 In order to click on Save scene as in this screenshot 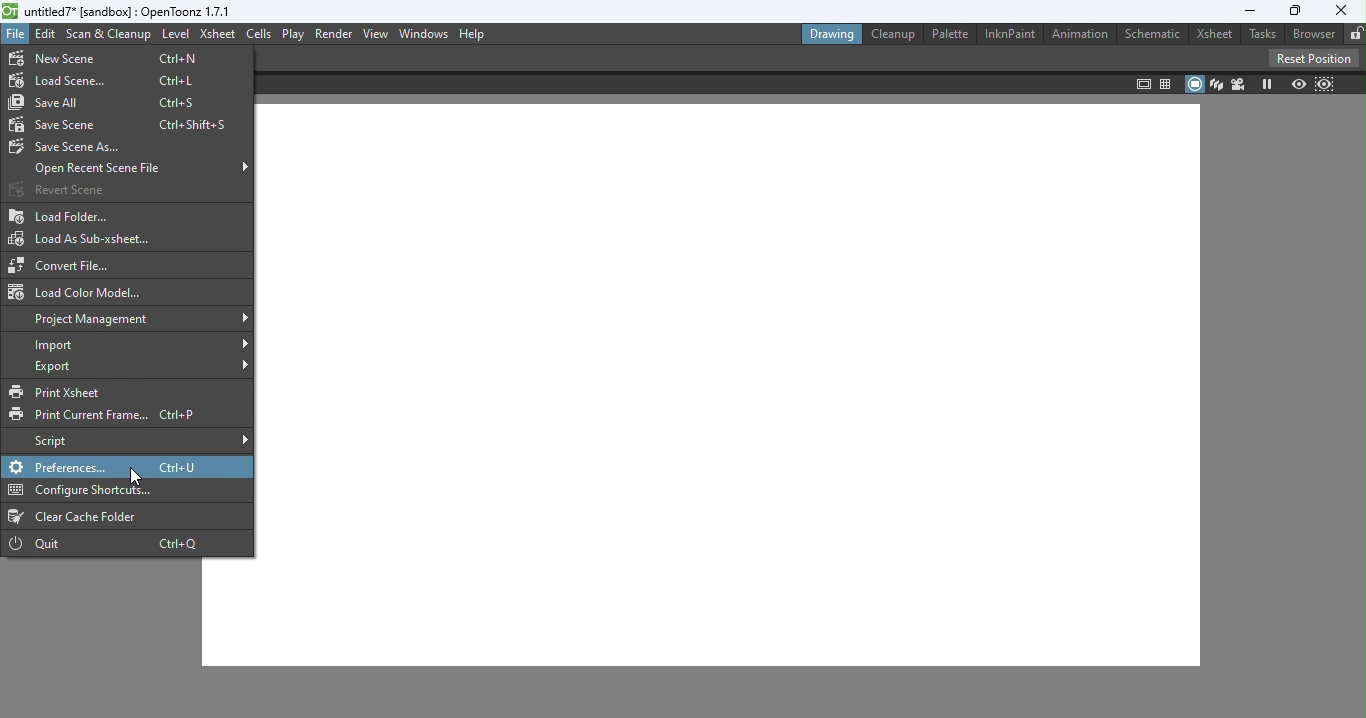, I will do `click(73, 150)`.